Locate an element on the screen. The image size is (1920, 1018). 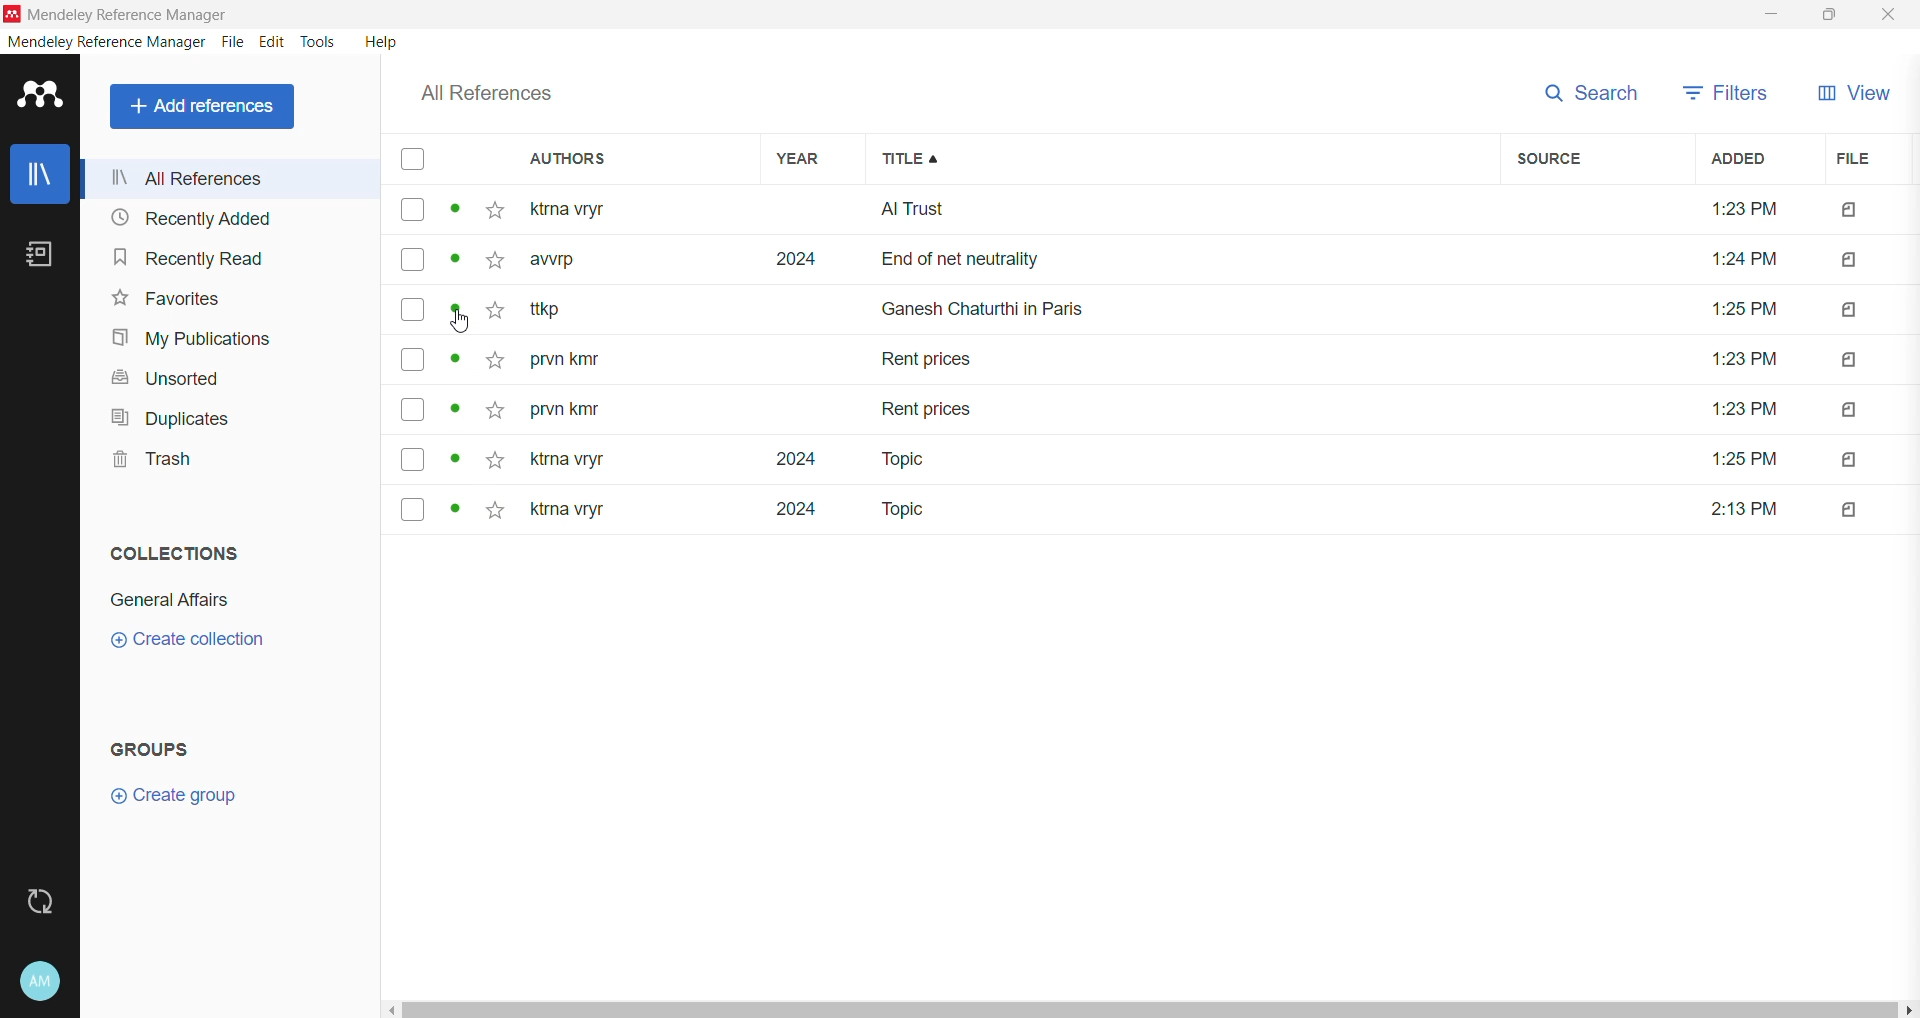
Help is located at coordinates (379, 44).